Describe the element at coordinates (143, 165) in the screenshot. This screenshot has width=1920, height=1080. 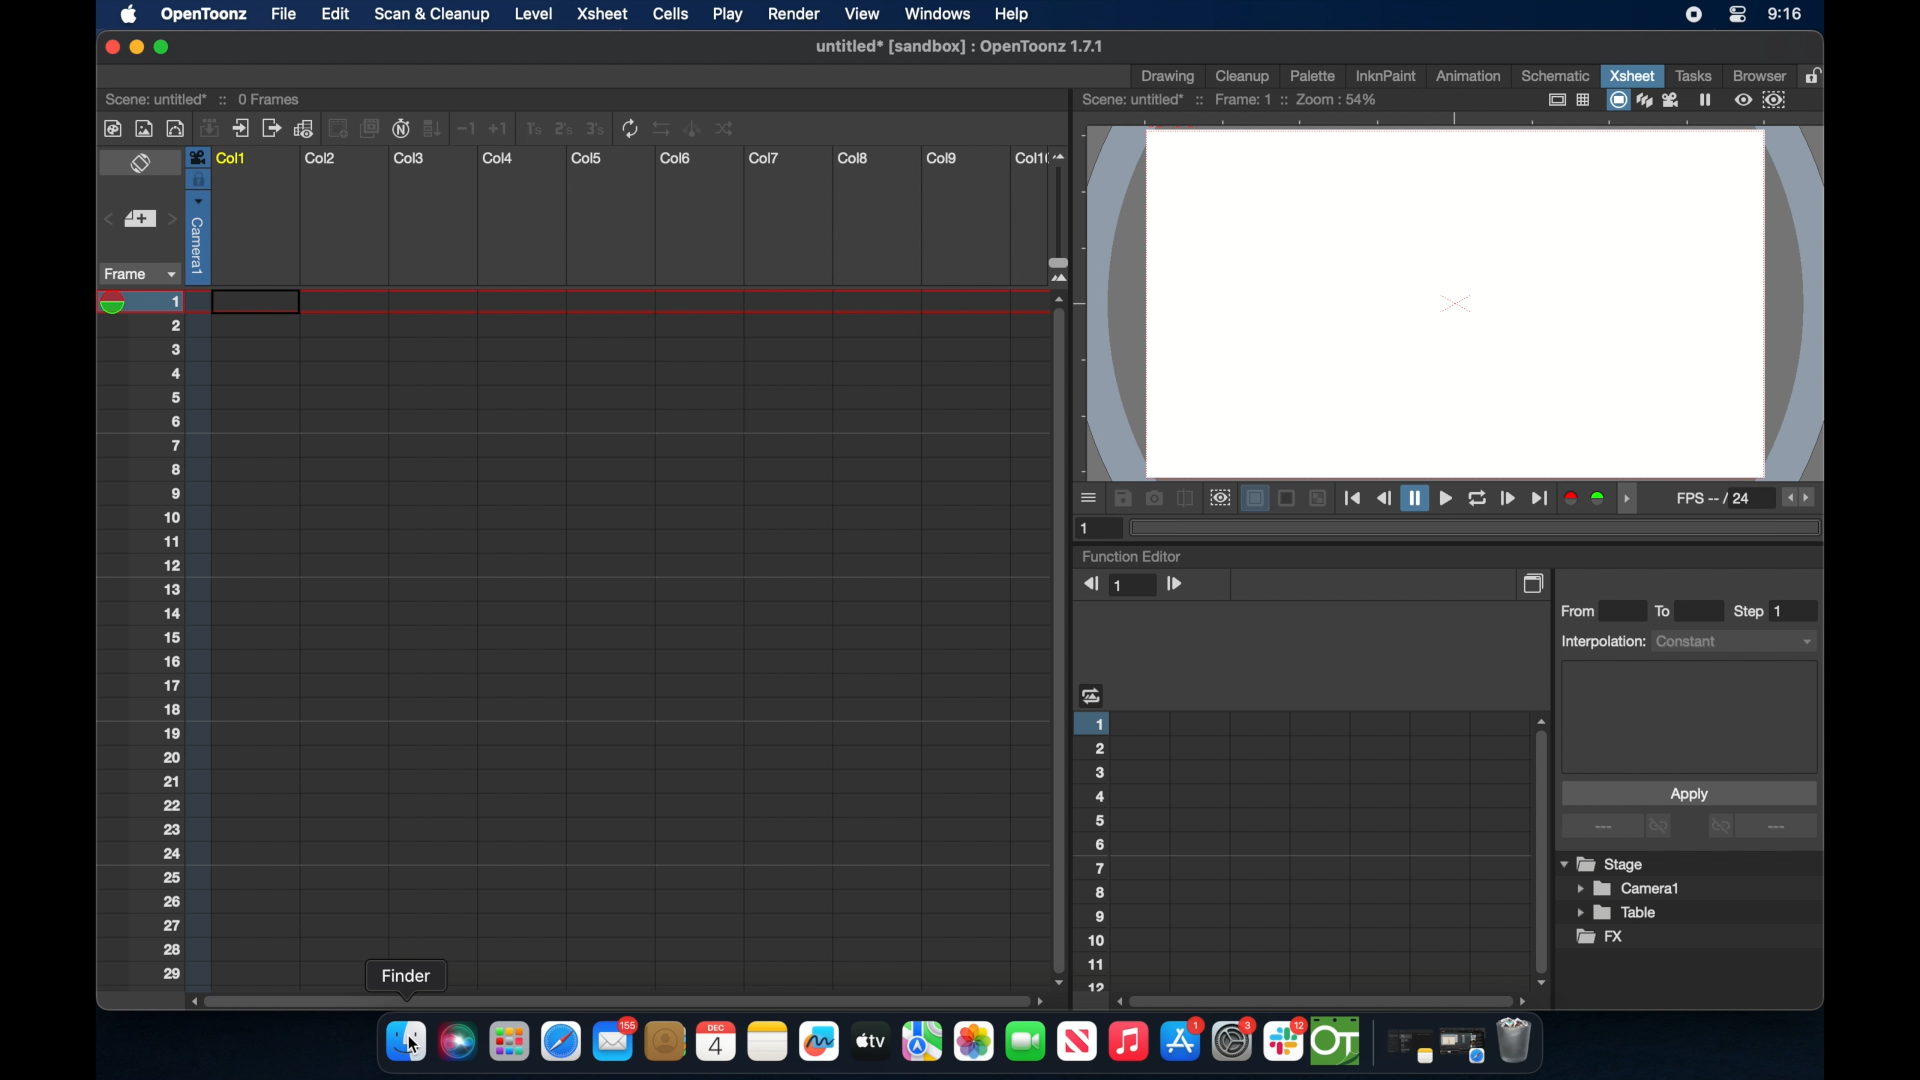
I see `toggle x sheet` at that location.